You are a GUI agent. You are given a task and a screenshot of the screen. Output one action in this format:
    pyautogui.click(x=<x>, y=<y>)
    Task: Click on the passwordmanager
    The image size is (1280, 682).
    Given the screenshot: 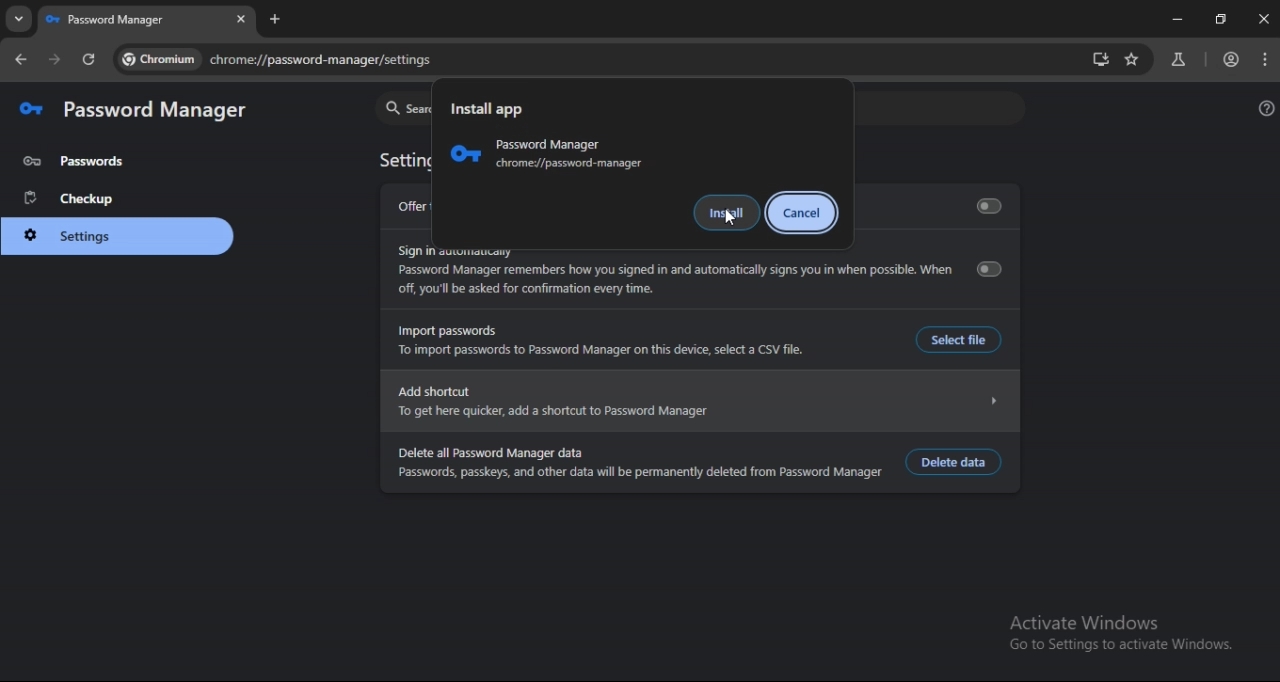 What is the action you would take?
    pyautogui.click(x=115, y=20)
    